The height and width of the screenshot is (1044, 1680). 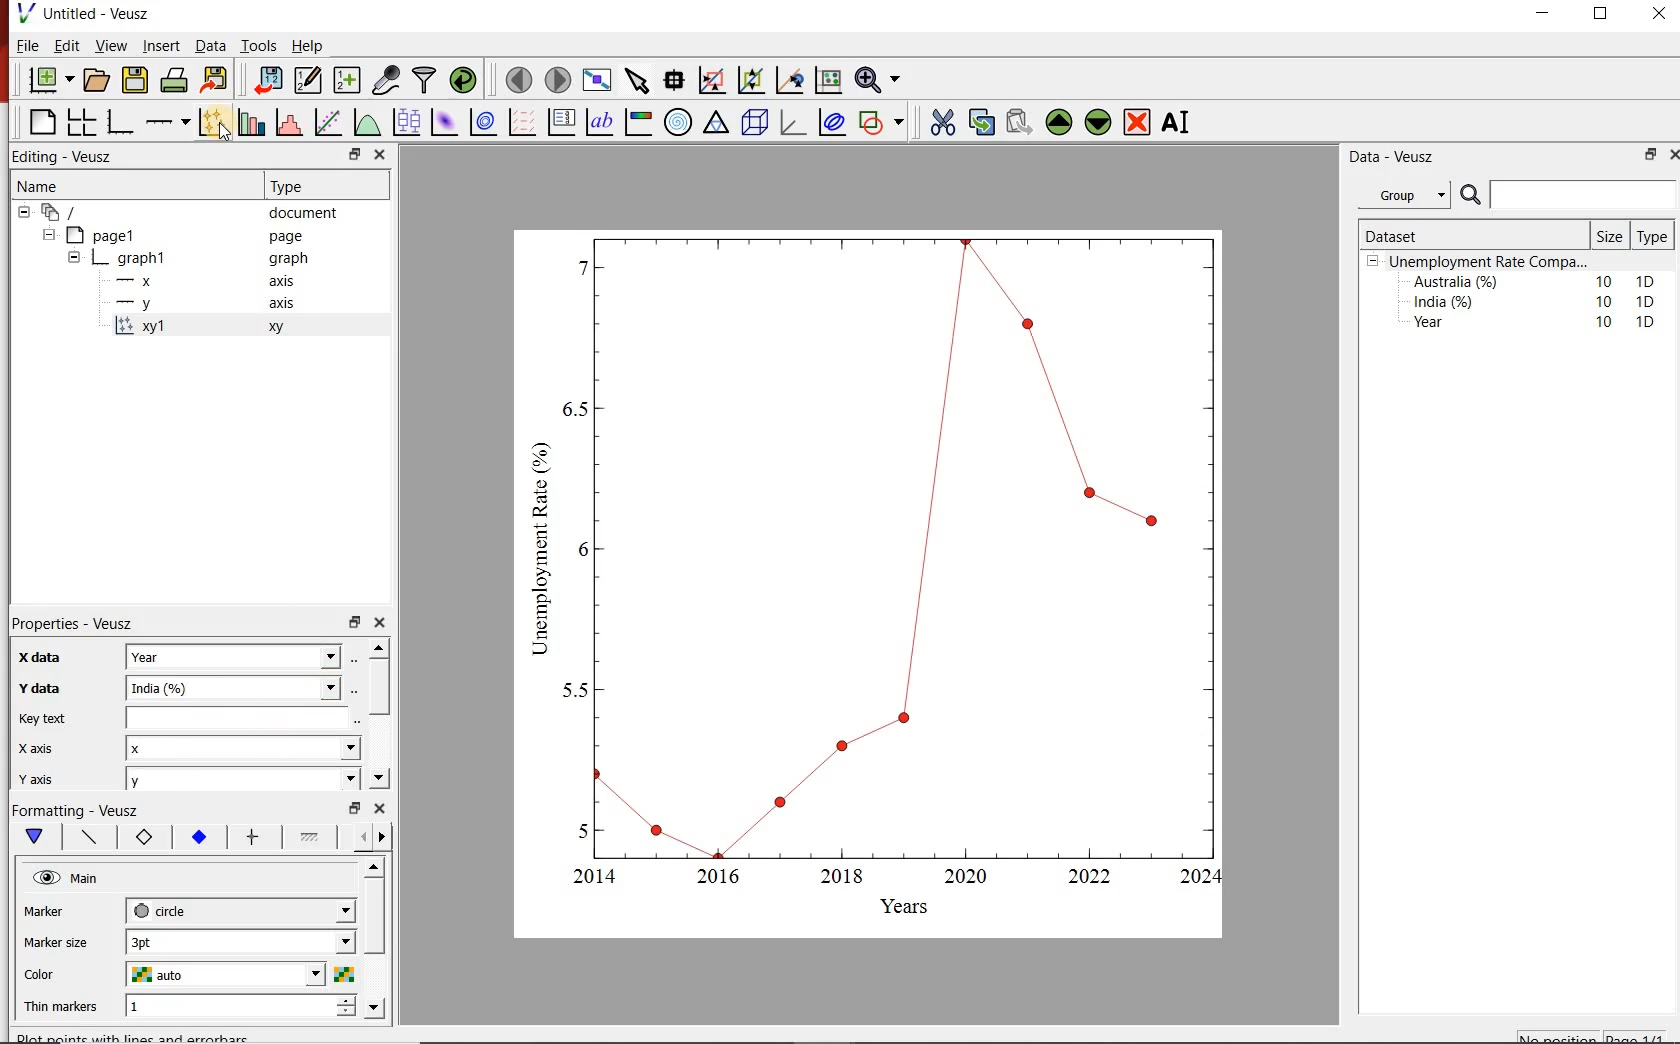 I want to click on plot covariance ellipses, so click(x=833, y=122).